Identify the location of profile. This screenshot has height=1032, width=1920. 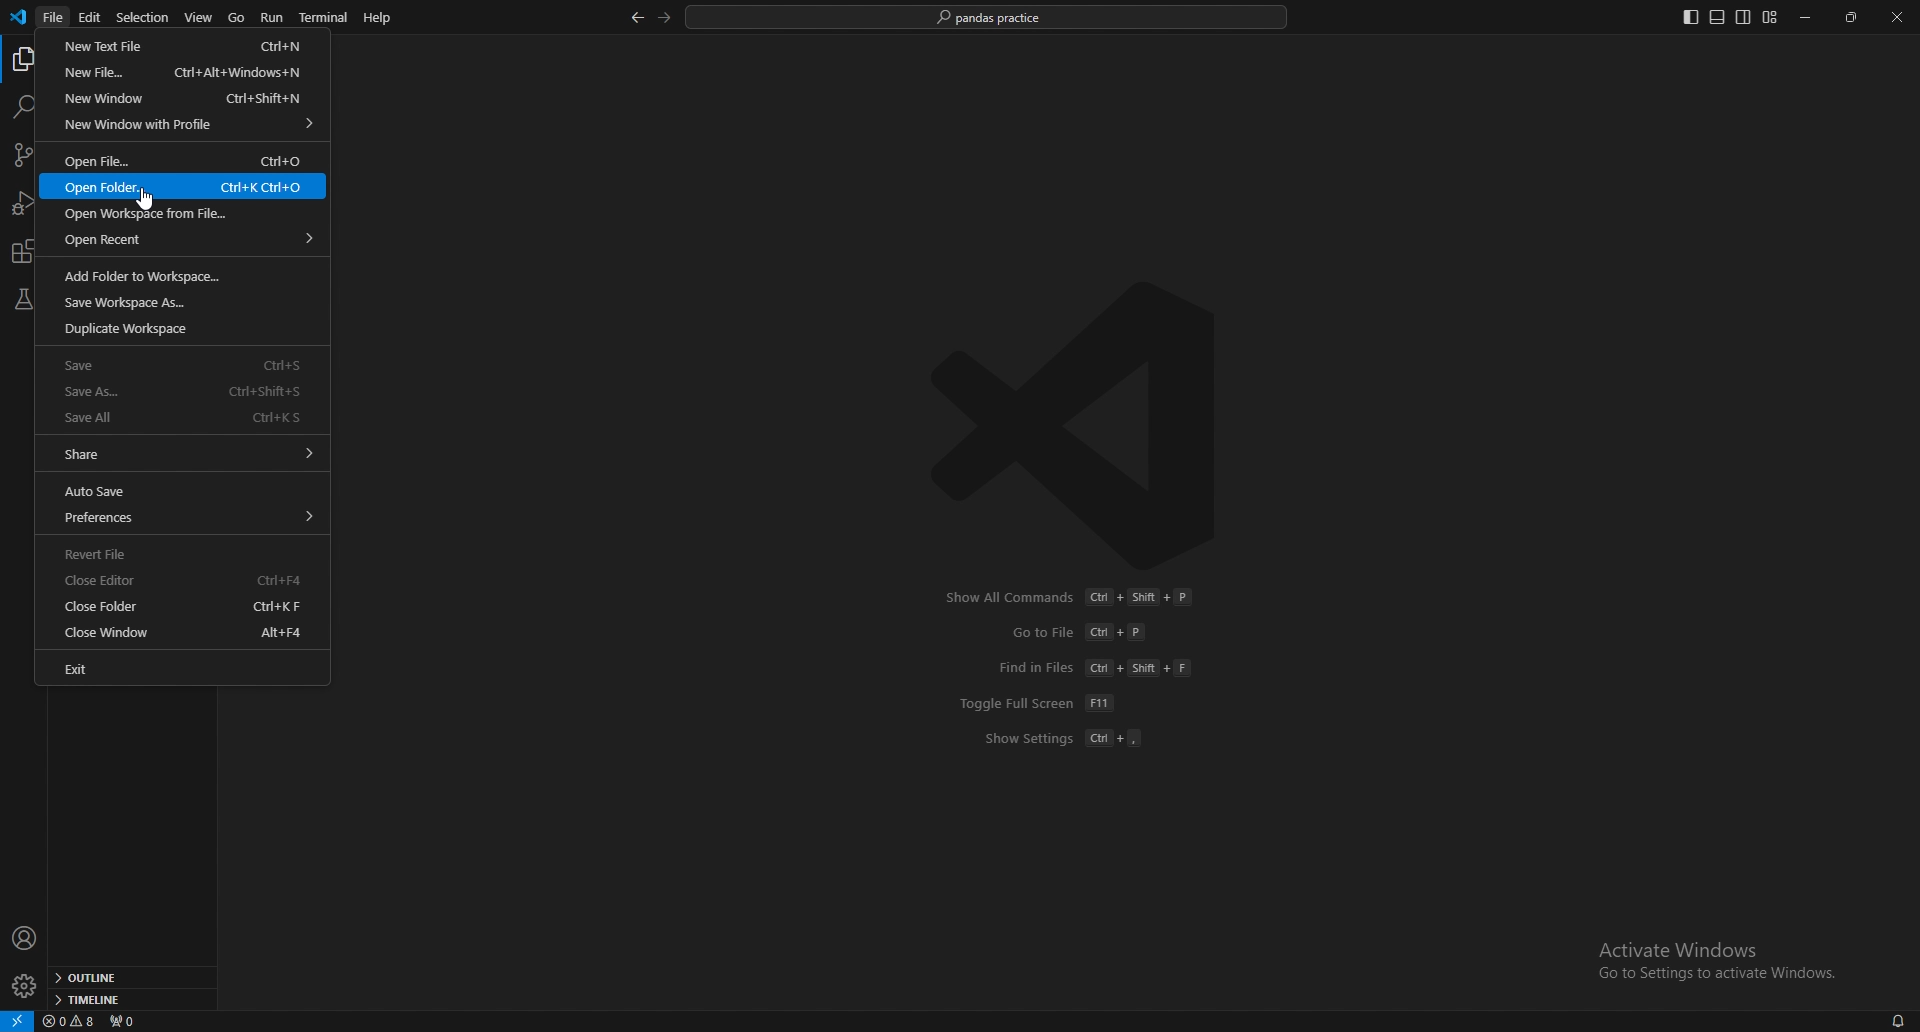
(25, 939).